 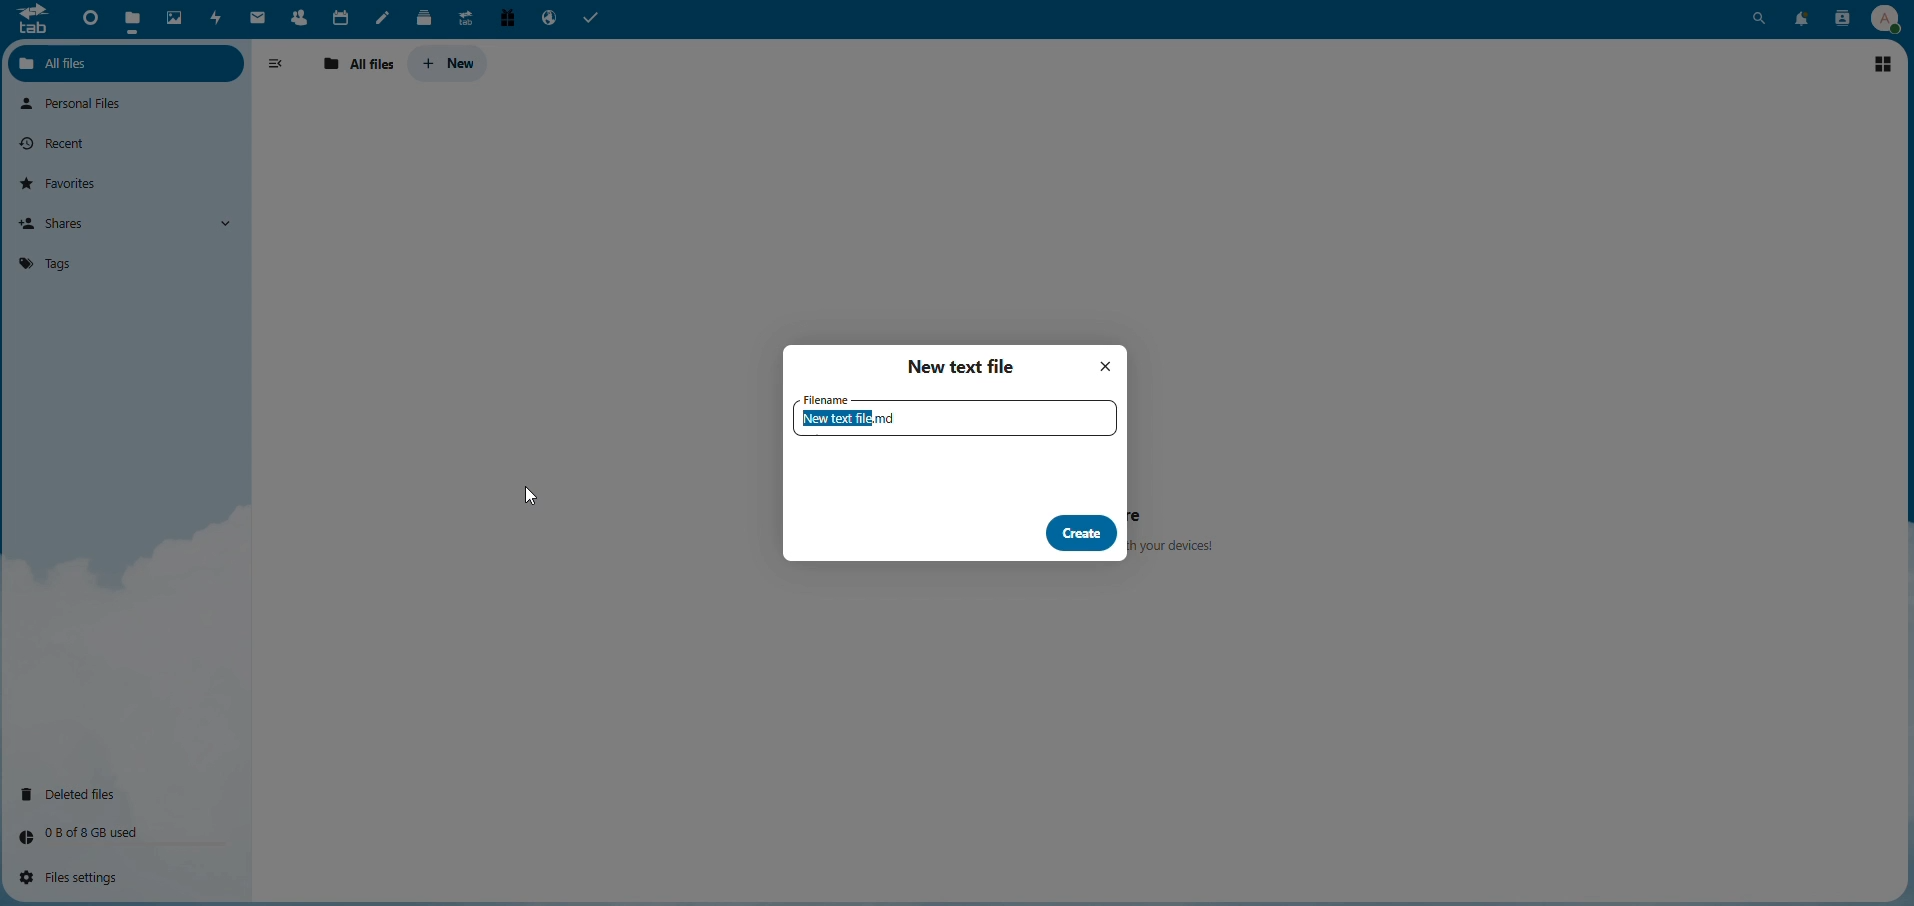 What do you see at coordinates (1761, 18) in the screenshot?
I see `Search` at bounding box center [1761, 18].